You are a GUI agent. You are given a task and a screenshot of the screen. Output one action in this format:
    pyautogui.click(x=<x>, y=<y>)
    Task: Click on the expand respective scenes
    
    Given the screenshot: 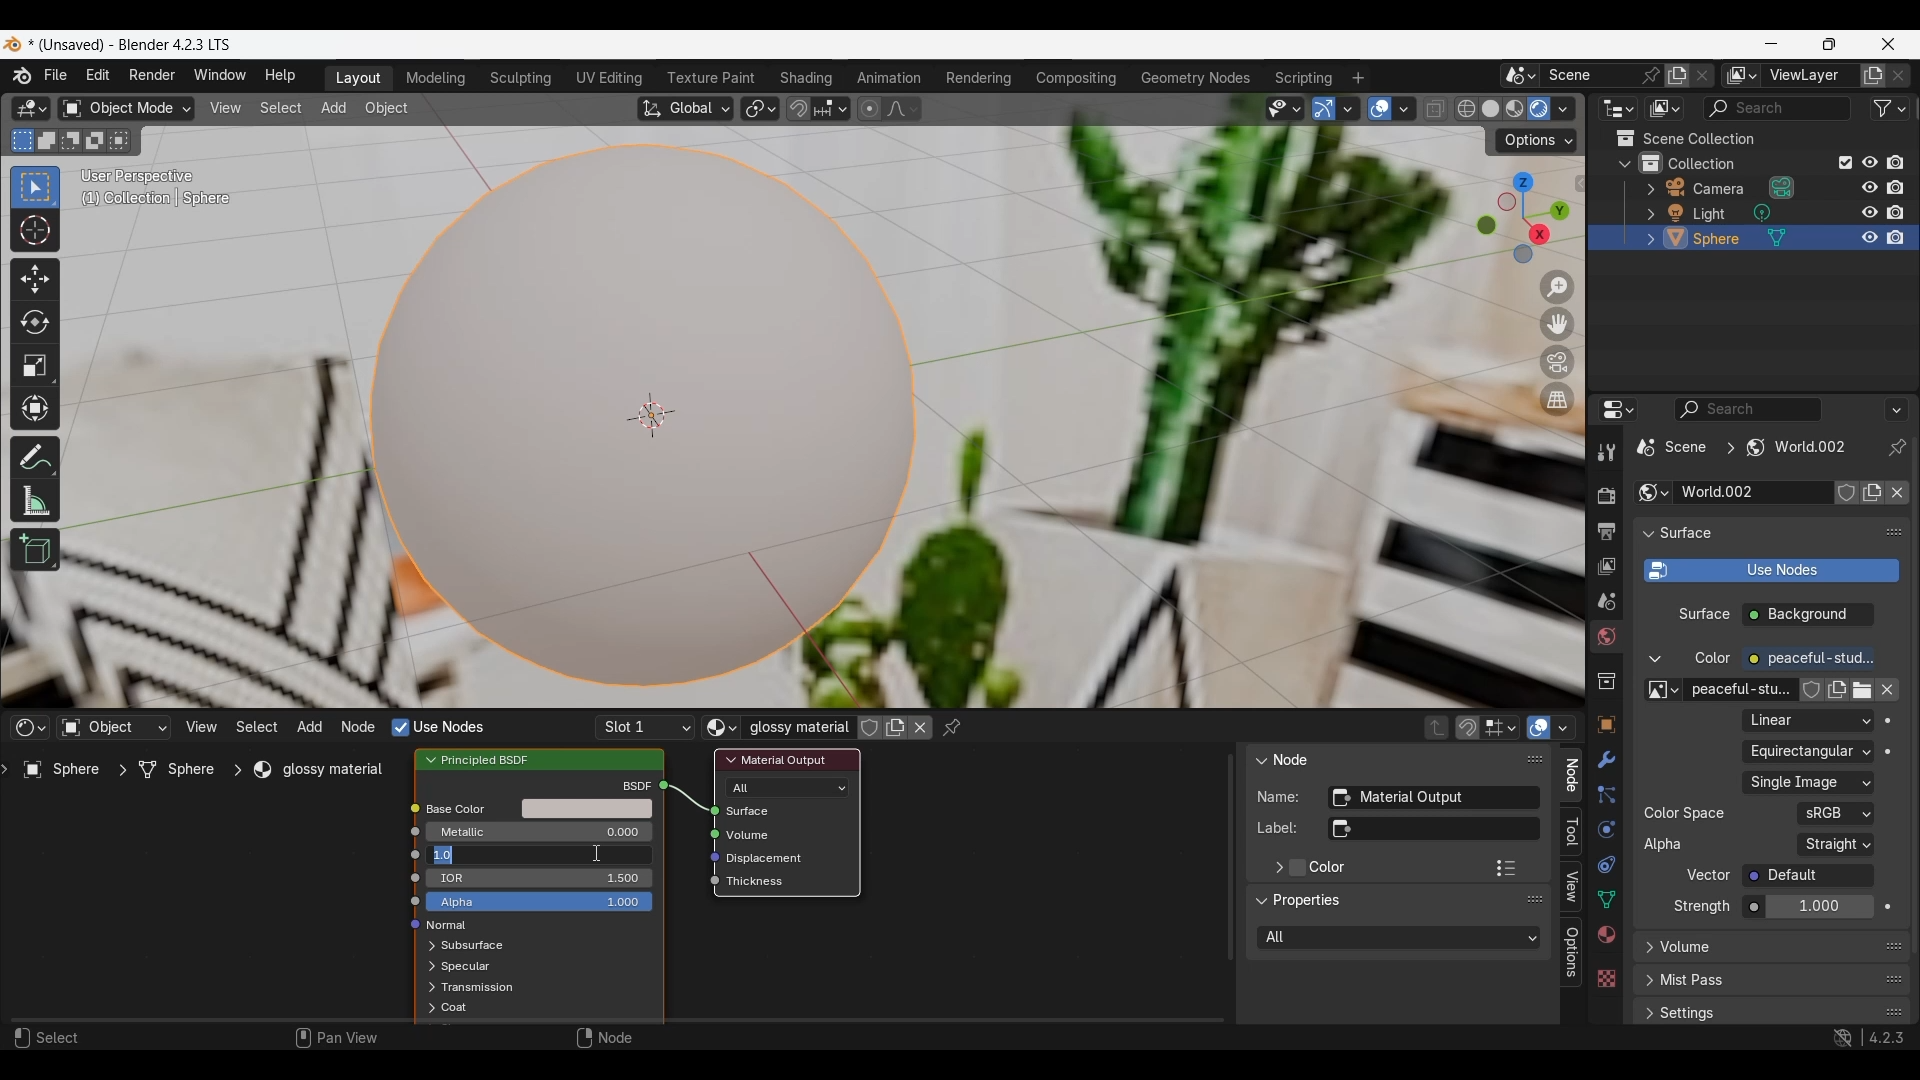 What is the action you would take?
    pyautogui.click(x=1645, y=238)
    